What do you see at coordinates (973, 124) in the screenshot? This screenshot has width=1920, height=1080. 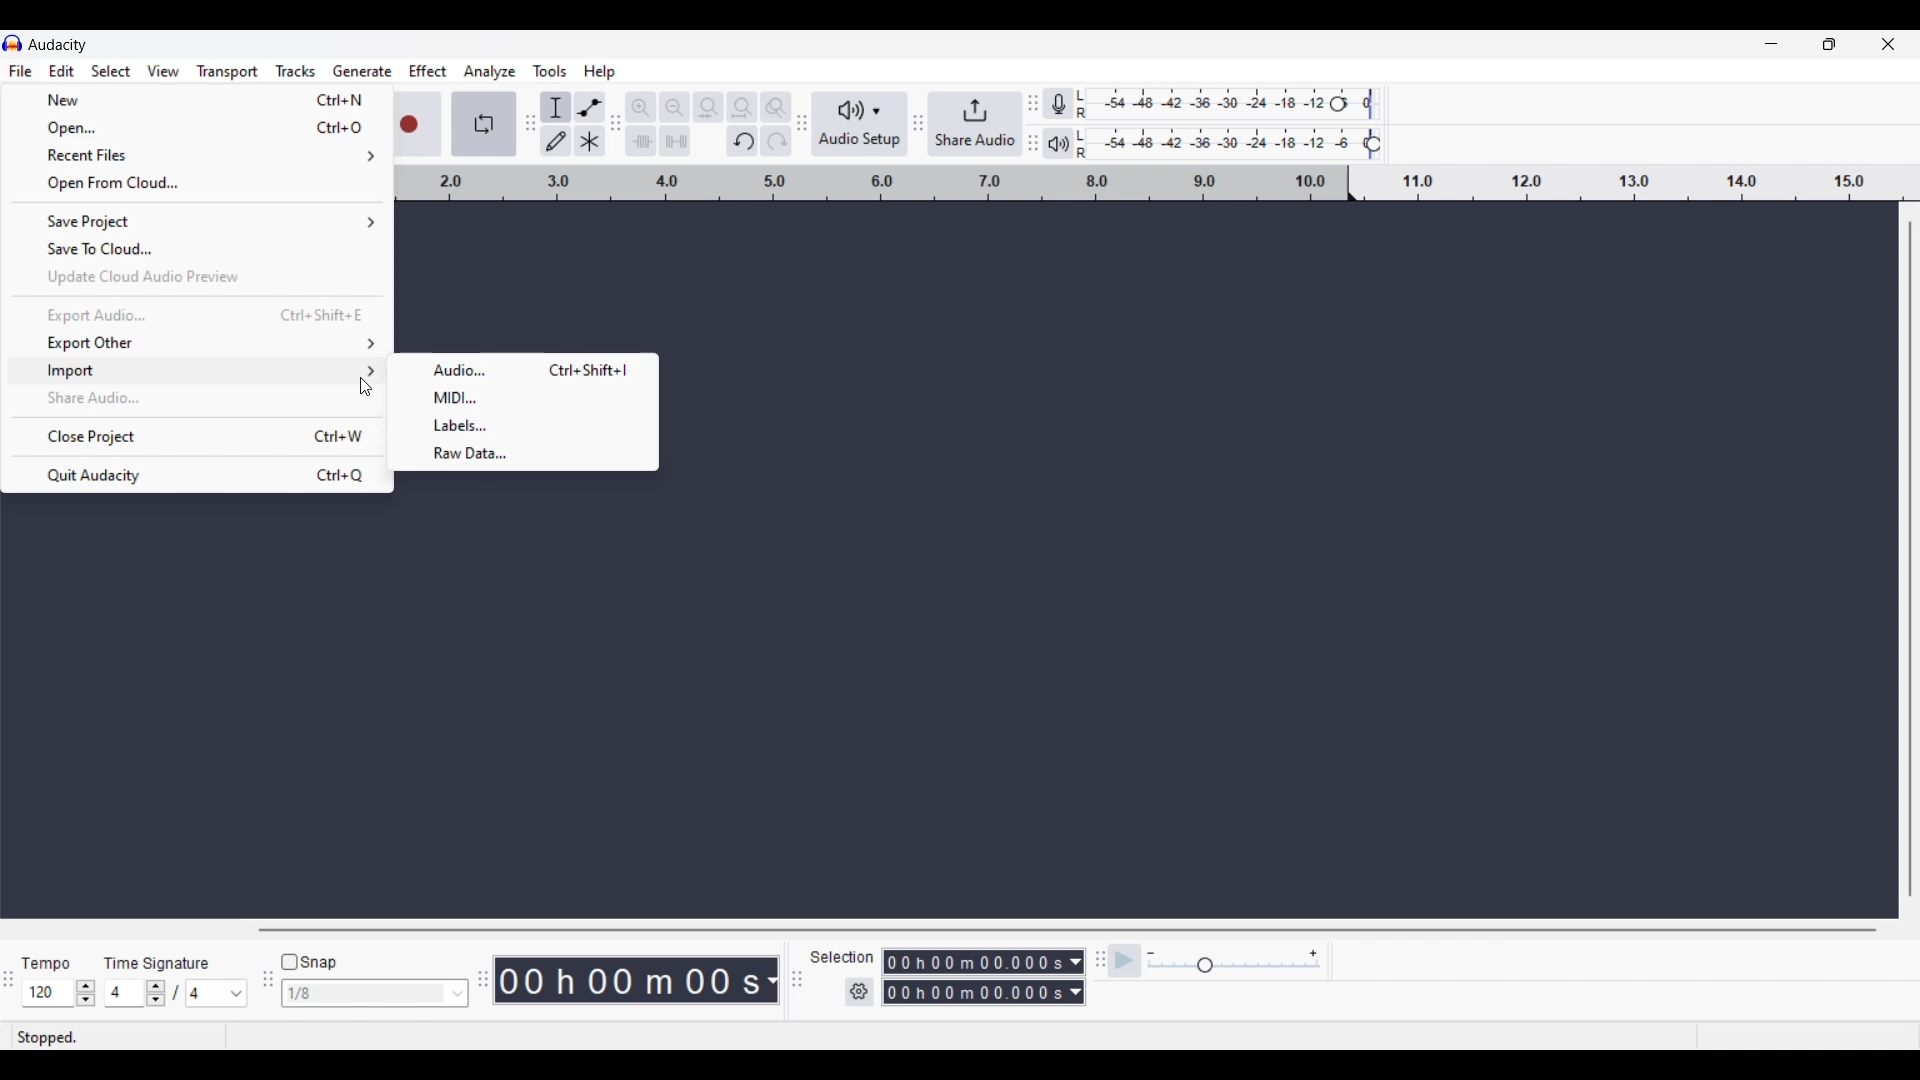 I see `Share audio` at bounding box center [973, 124].